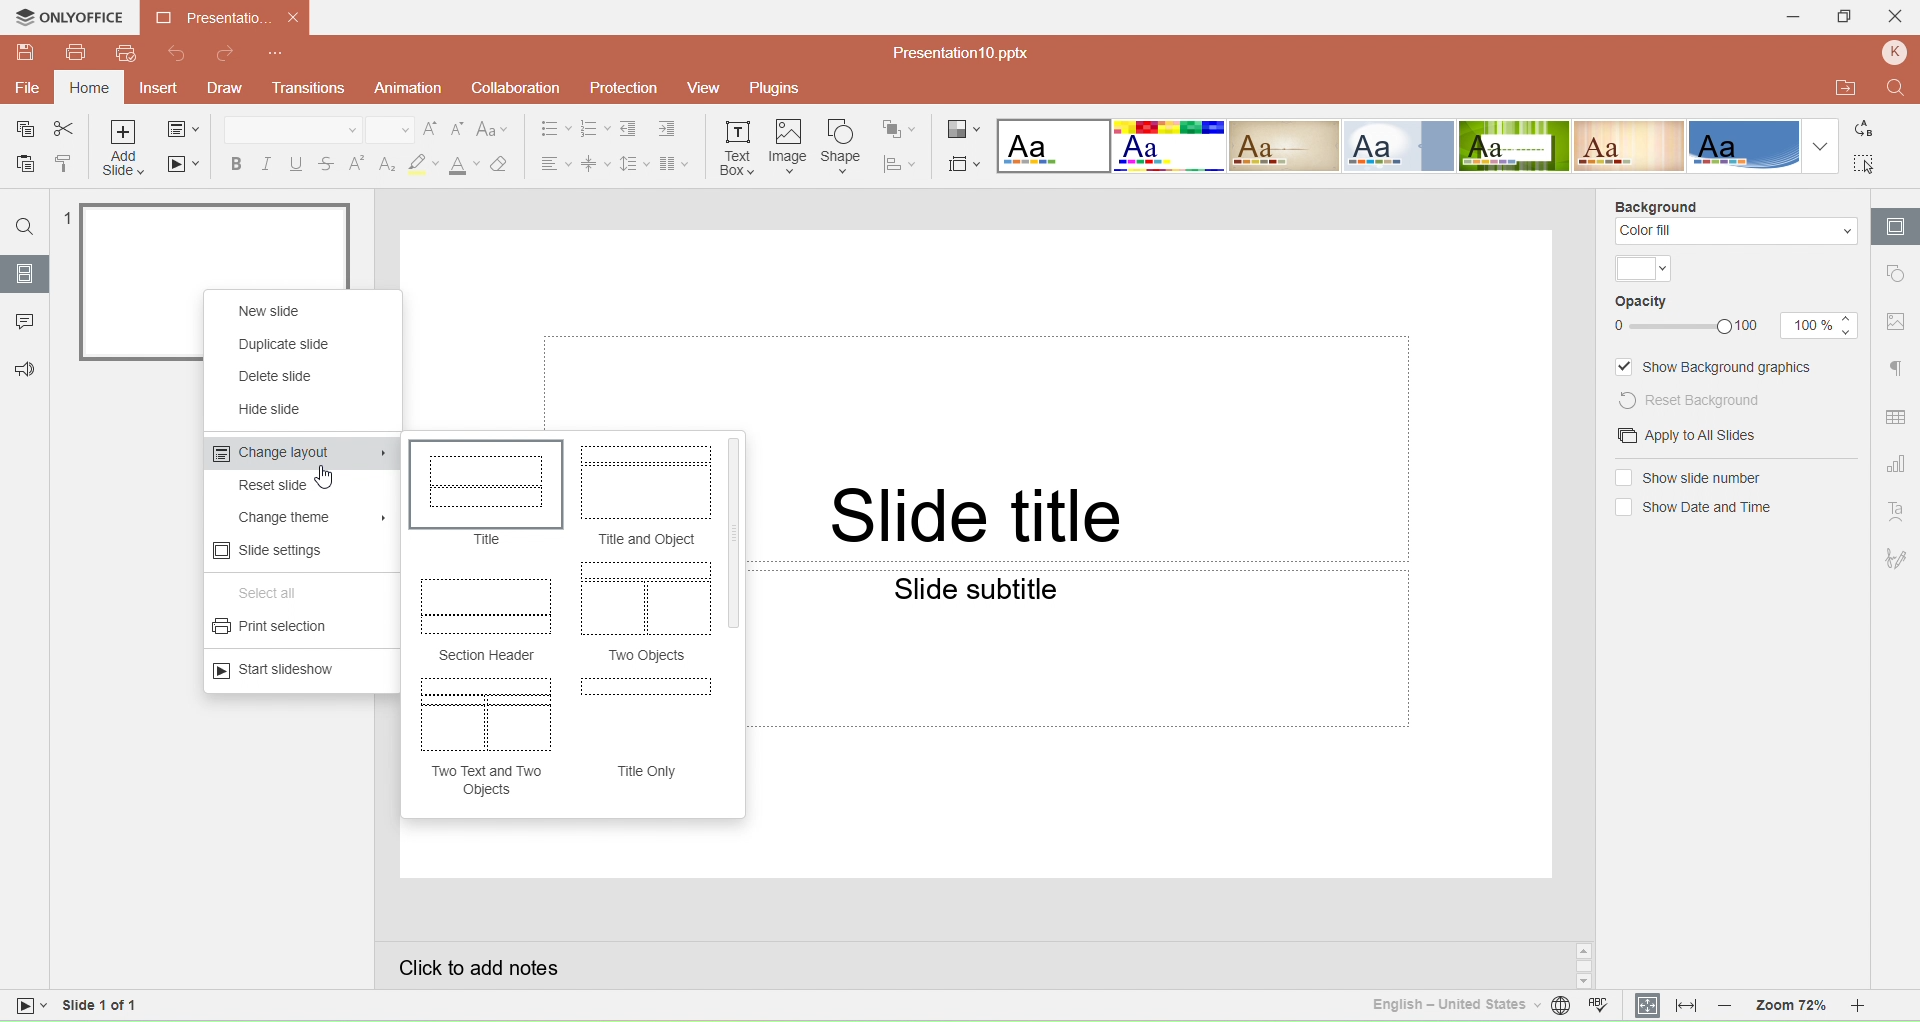 The width and height of the screenshot is (1920, 1022). I want to click on Slide setting, so click(1895, 276).